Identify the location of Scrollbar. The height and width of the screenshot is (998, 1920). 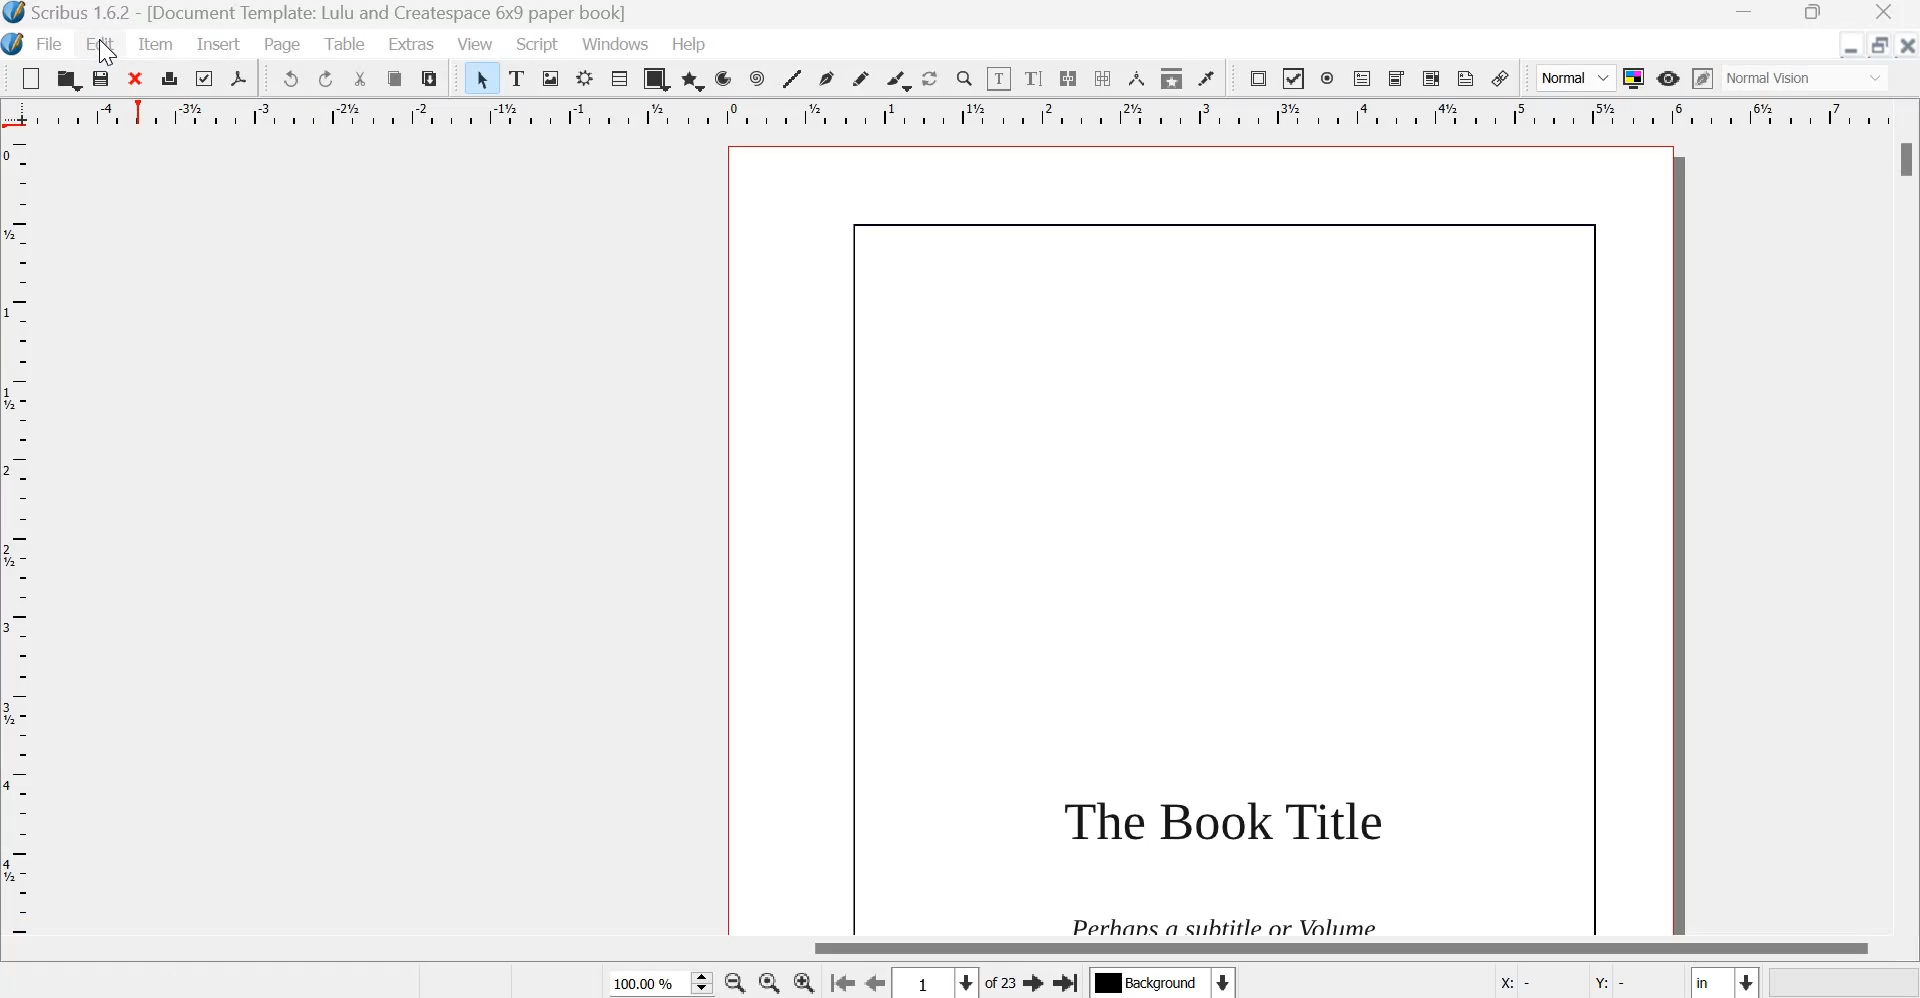
(1908, 160).